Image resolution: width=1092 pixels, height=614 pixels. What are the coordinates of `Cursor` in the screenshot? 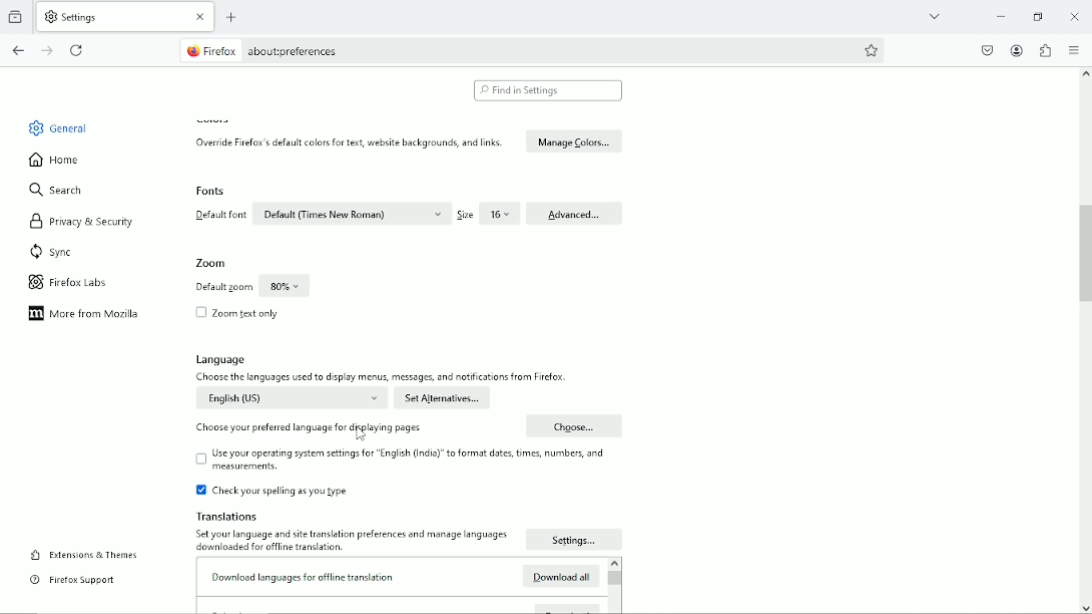 It's located at (362, 434).